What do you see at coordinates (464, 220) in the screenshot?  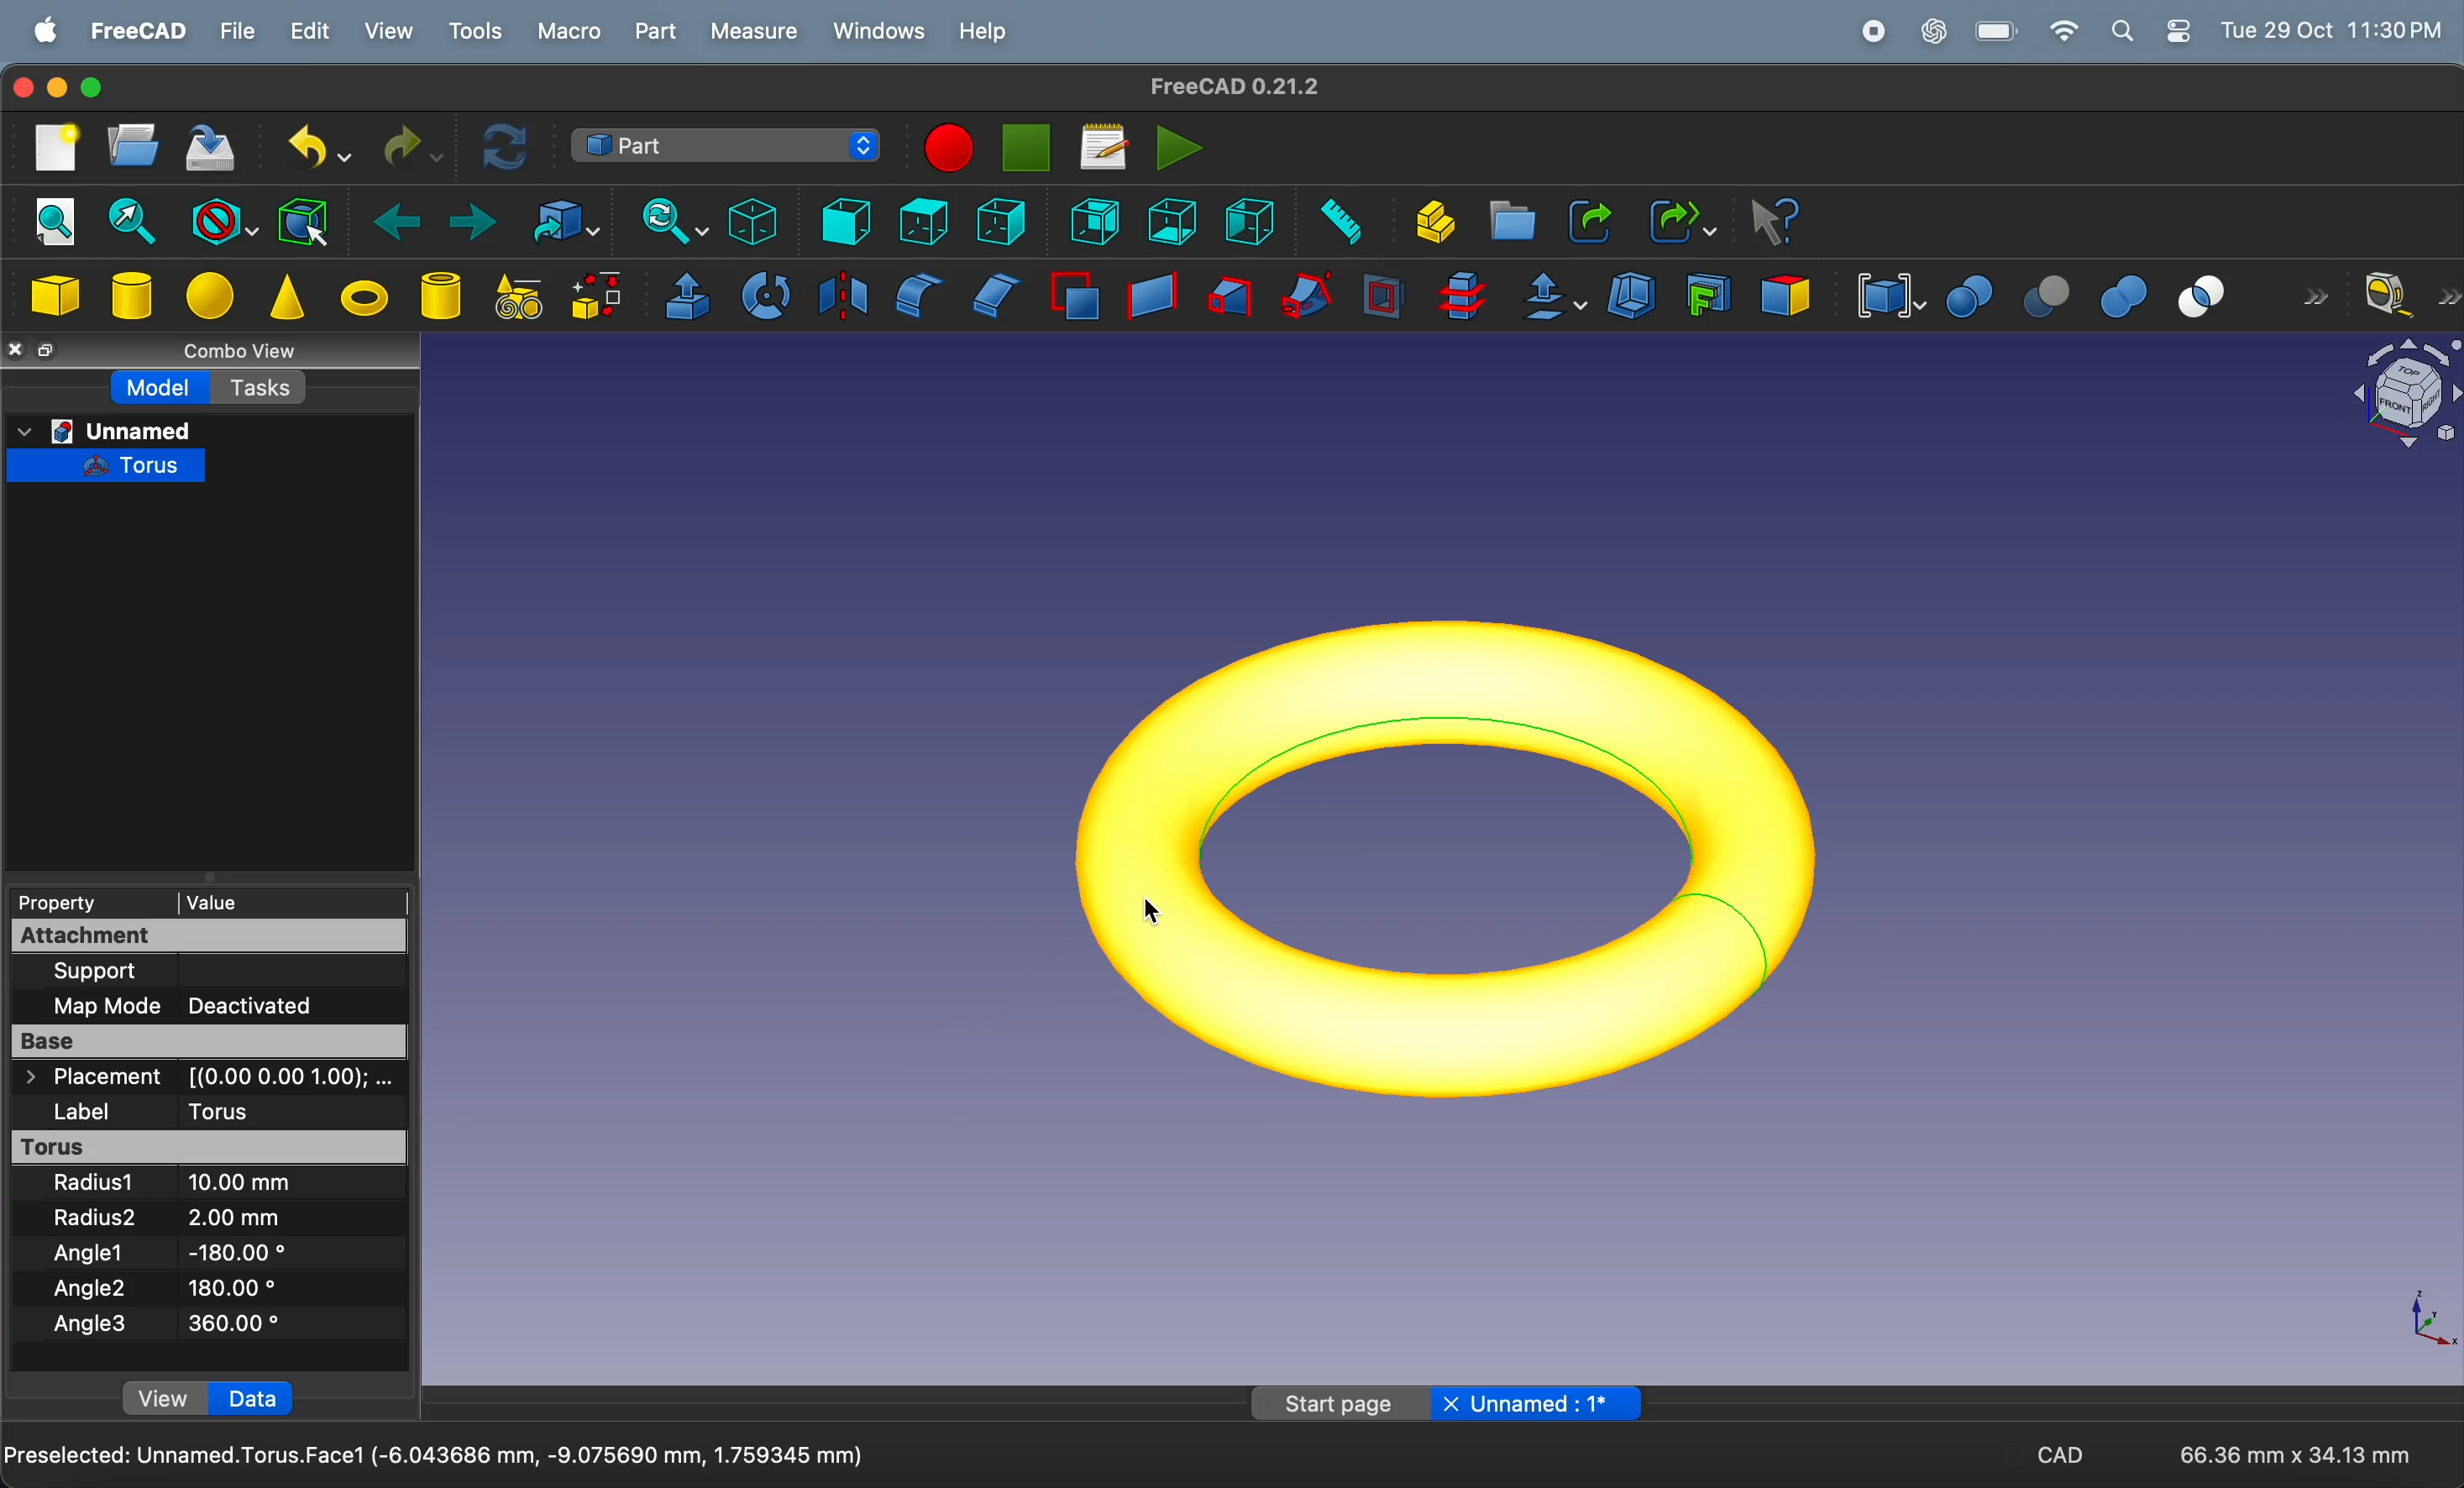 I see `forward ` at bounding box center [464, 220].